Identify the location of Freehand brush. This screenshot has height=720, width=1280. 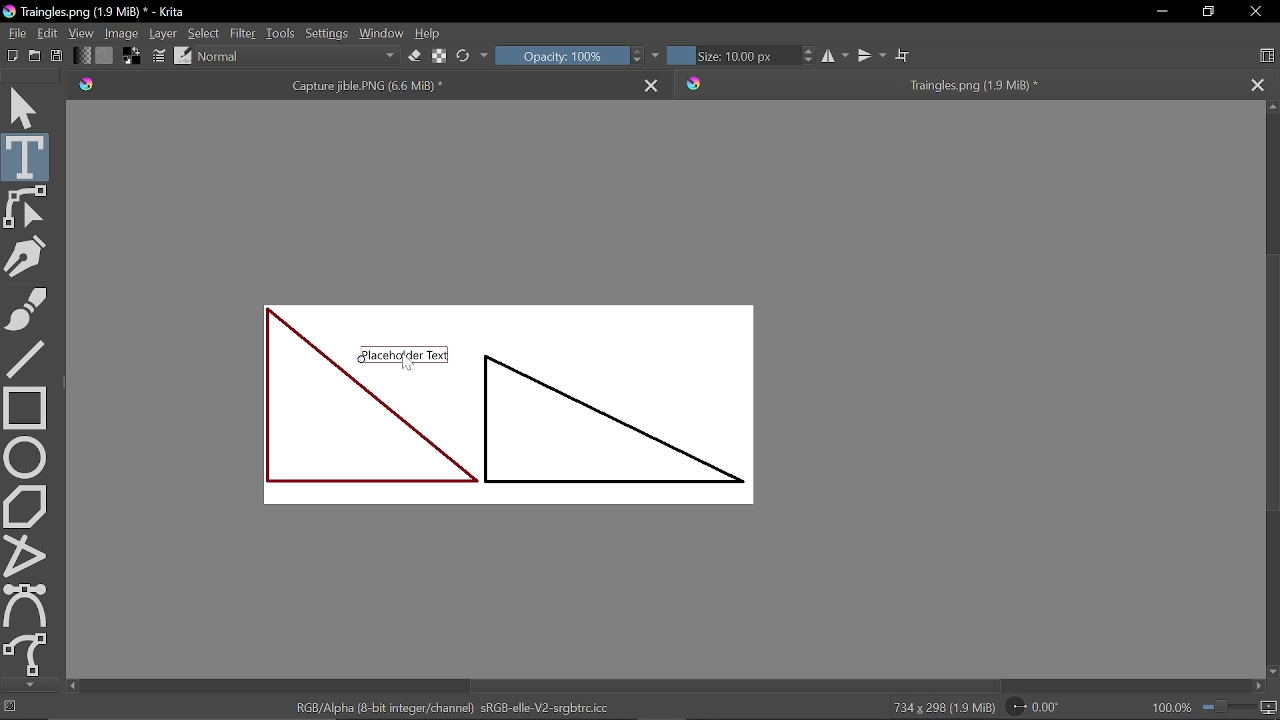
(26, 309).